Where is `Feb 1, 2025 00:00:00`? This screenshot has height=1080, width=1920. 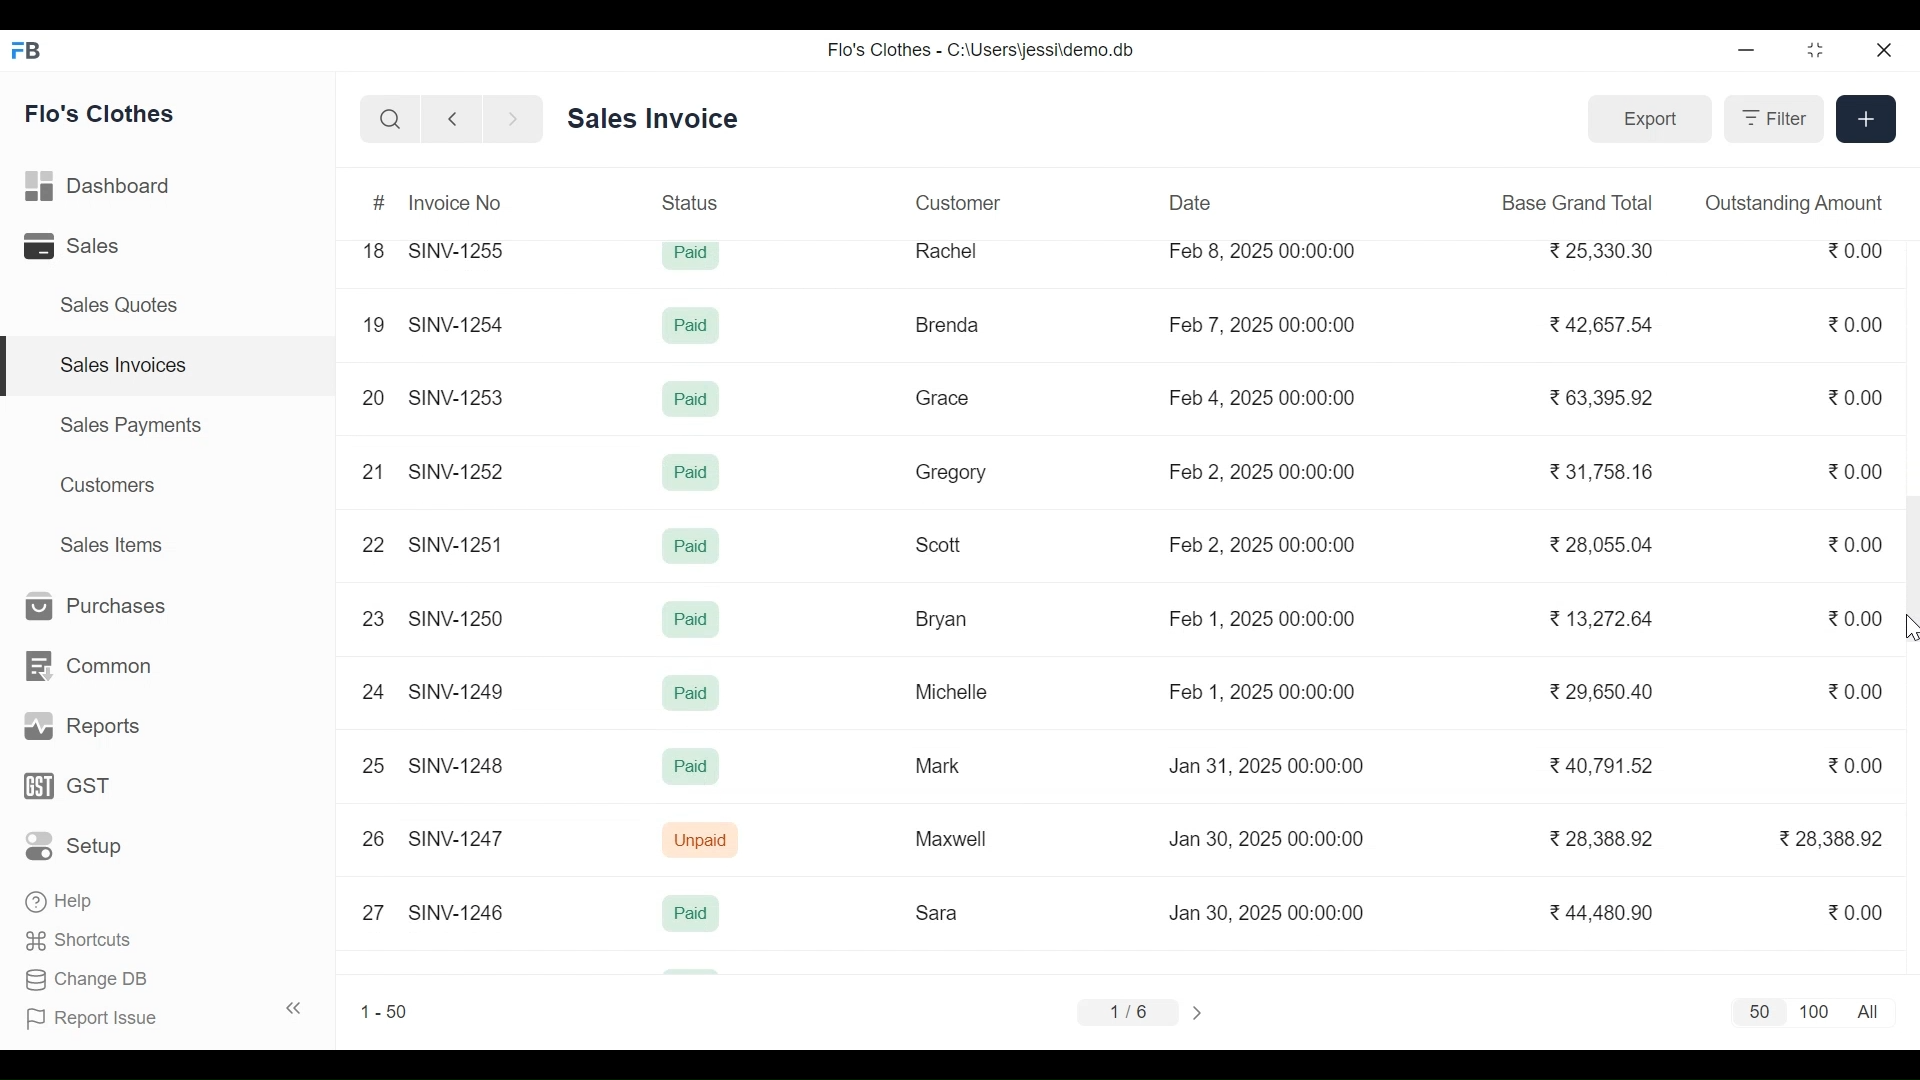 Feb 1, 2025 00:00:00 is located at coordinates (1261, 692).